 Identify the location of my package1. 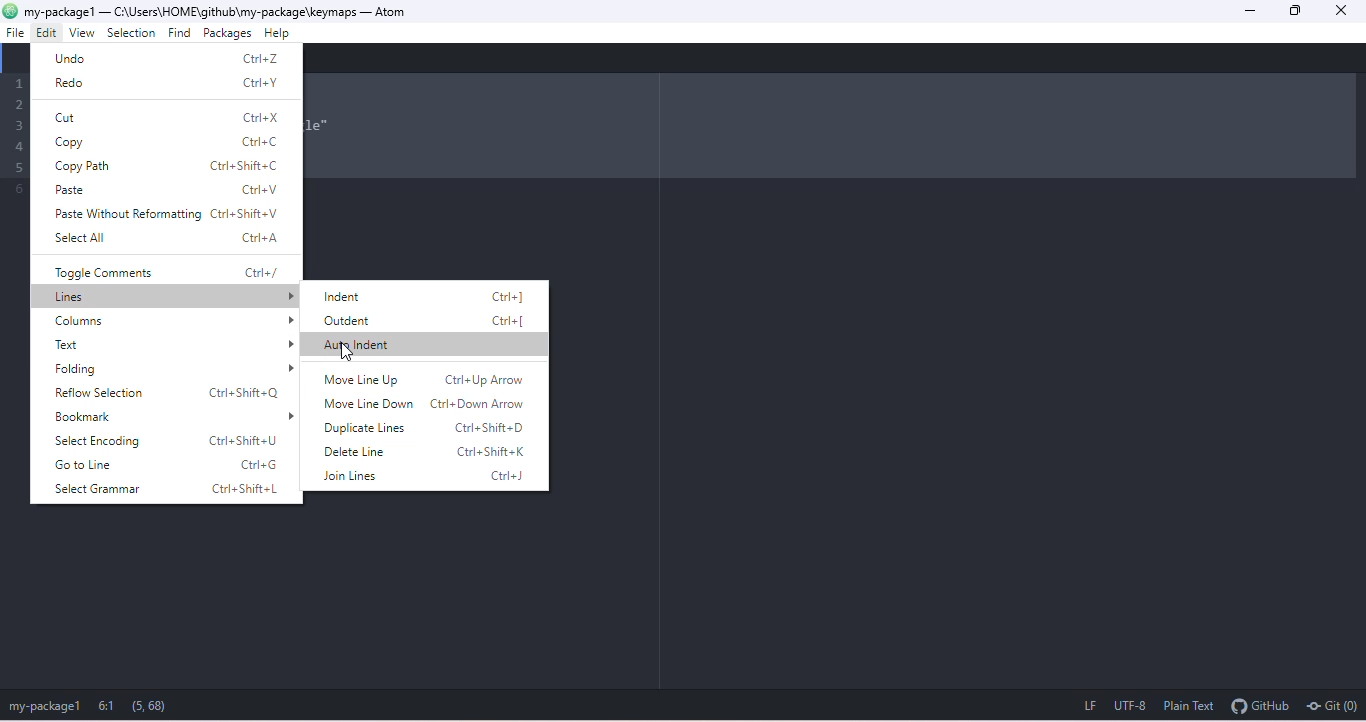
(44, 707).